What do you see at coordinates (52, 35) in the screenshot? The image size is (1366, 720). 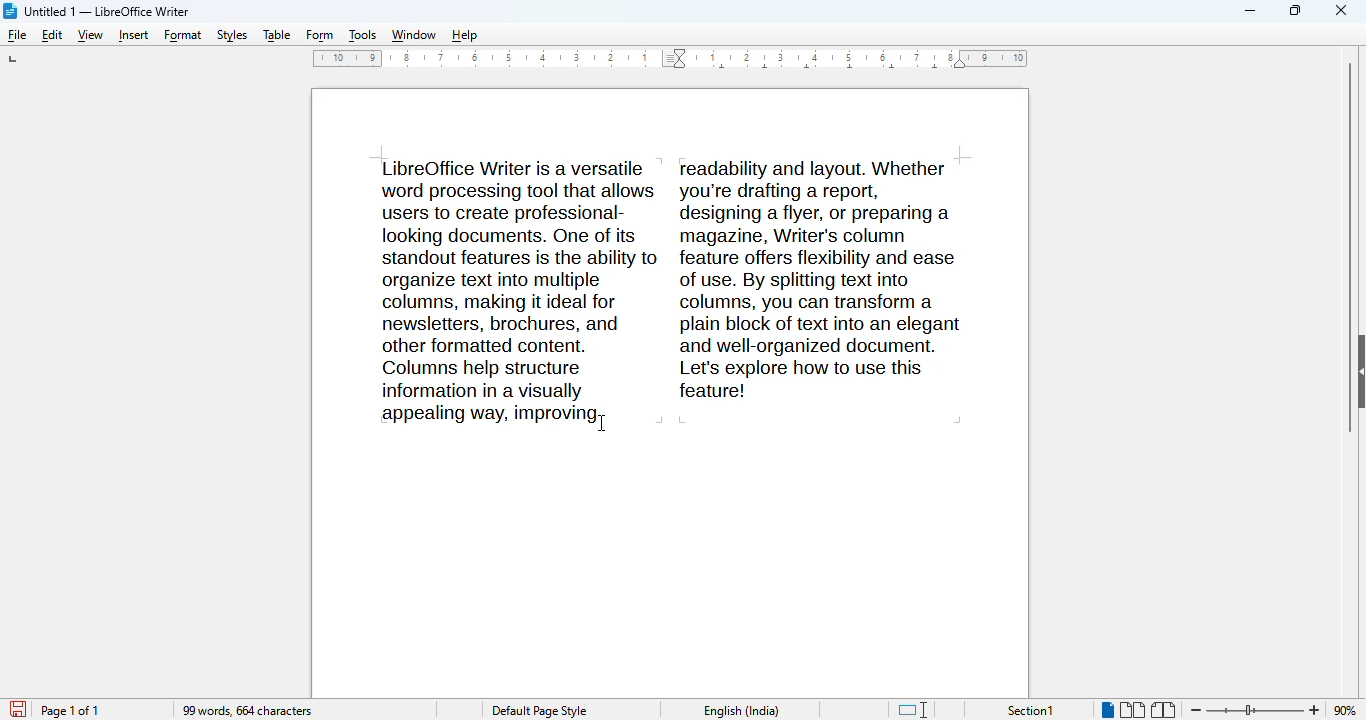 I see `edit` at bounding box center [52, 35].